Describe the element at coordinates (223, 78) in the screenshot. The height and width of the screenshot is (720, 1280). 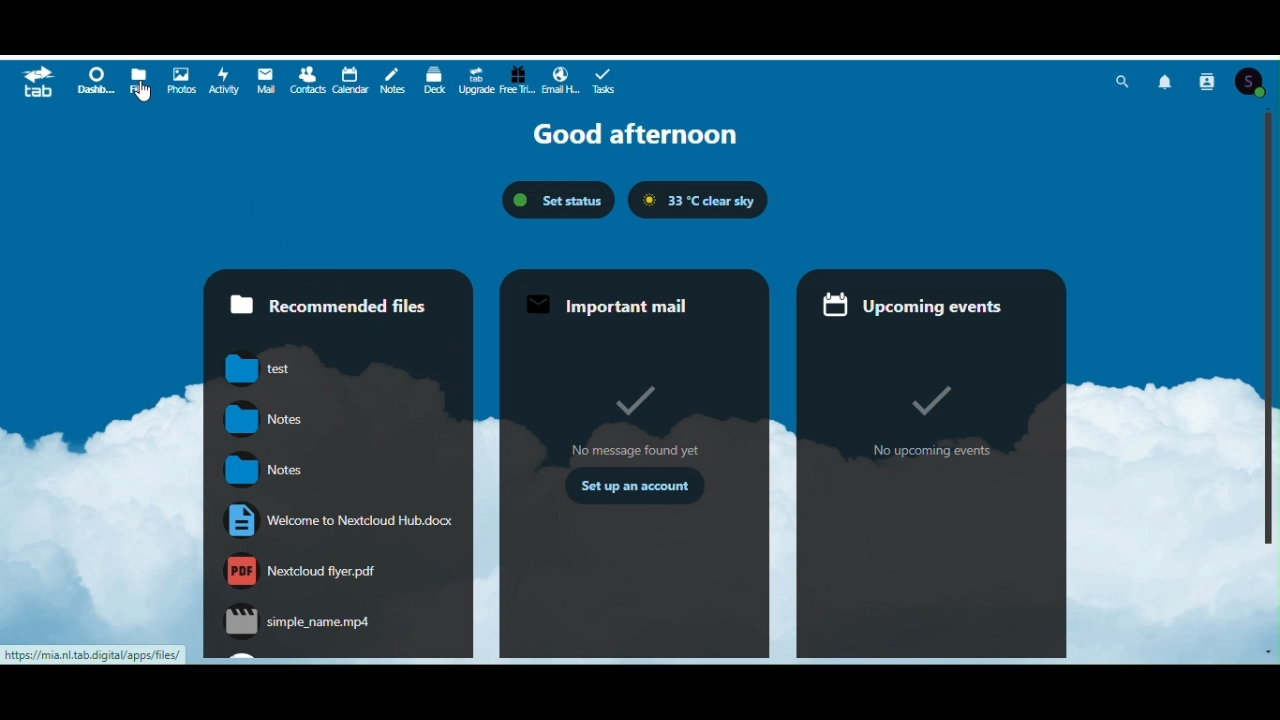
I see `Activity` at that location.